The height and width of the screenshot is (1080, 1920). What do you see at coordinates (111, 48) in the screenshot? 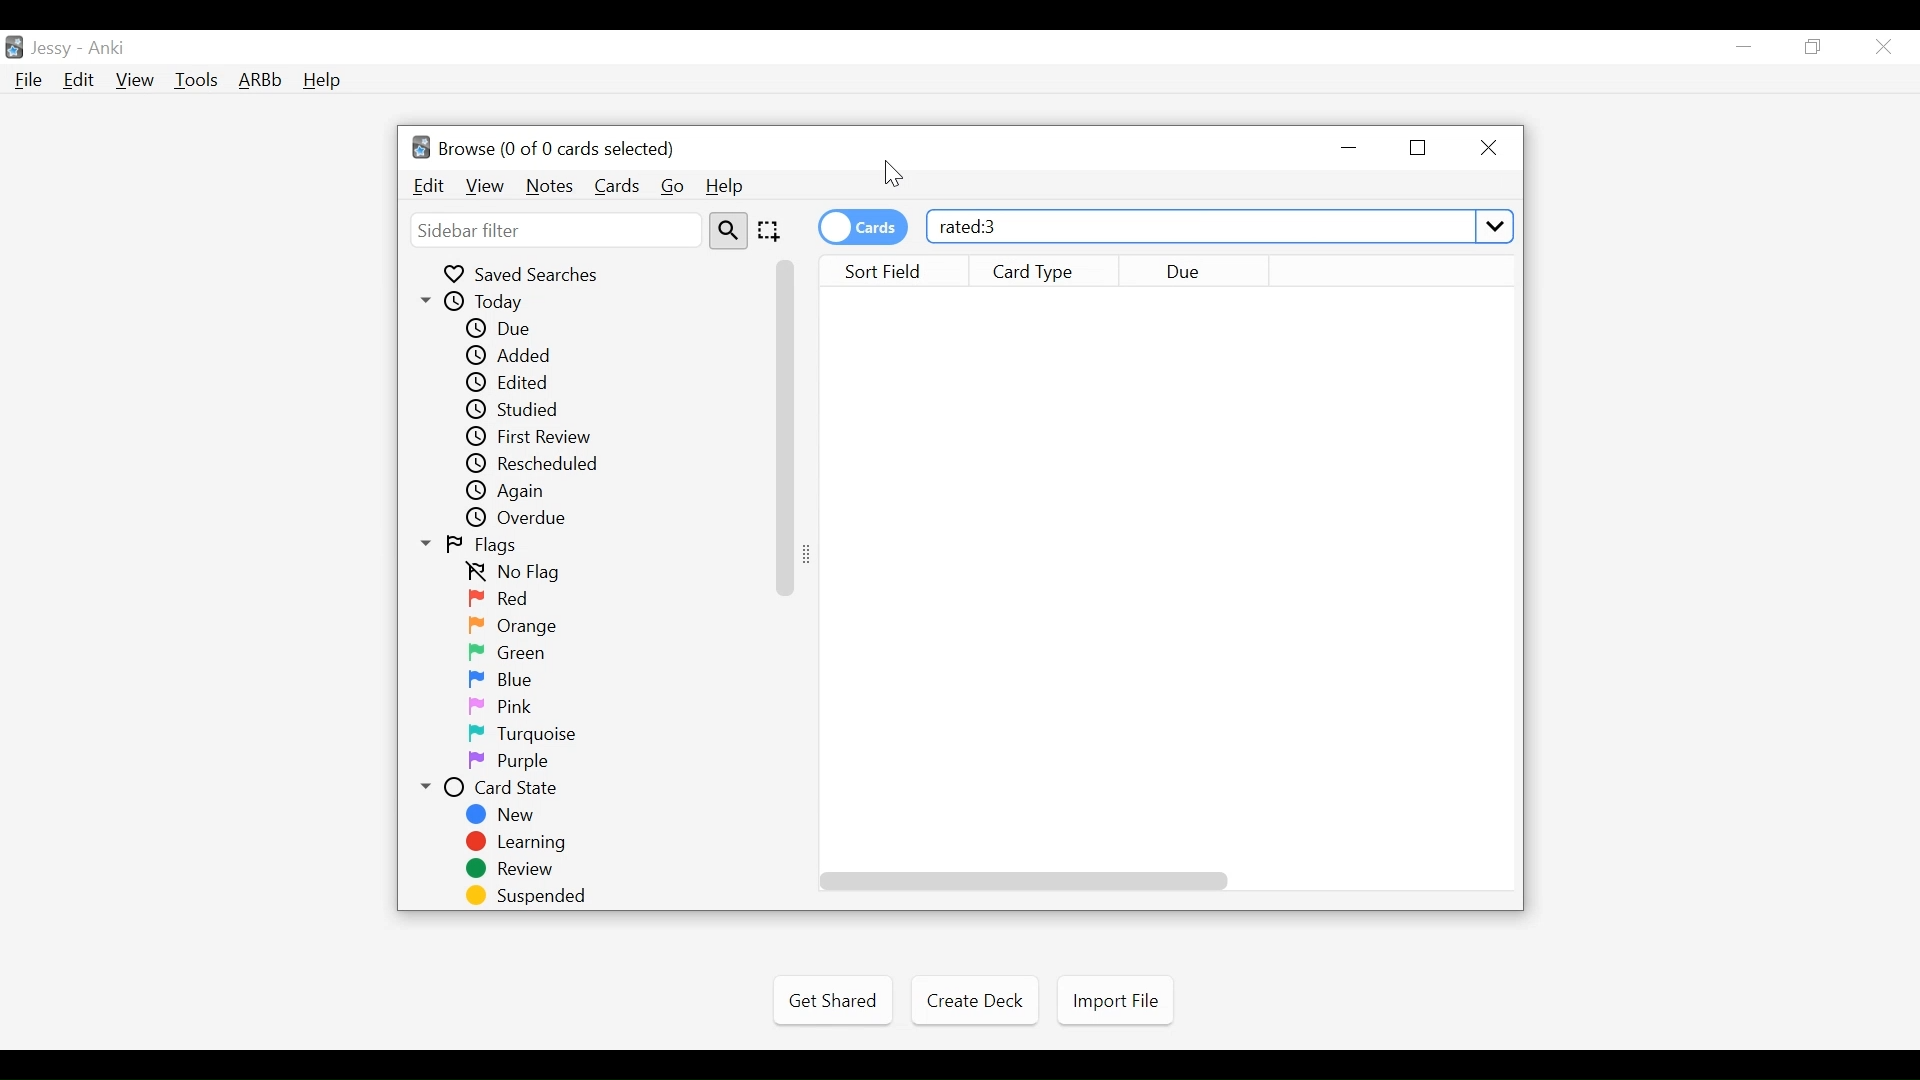
I see `Anki` at bounding box center [111, 48].